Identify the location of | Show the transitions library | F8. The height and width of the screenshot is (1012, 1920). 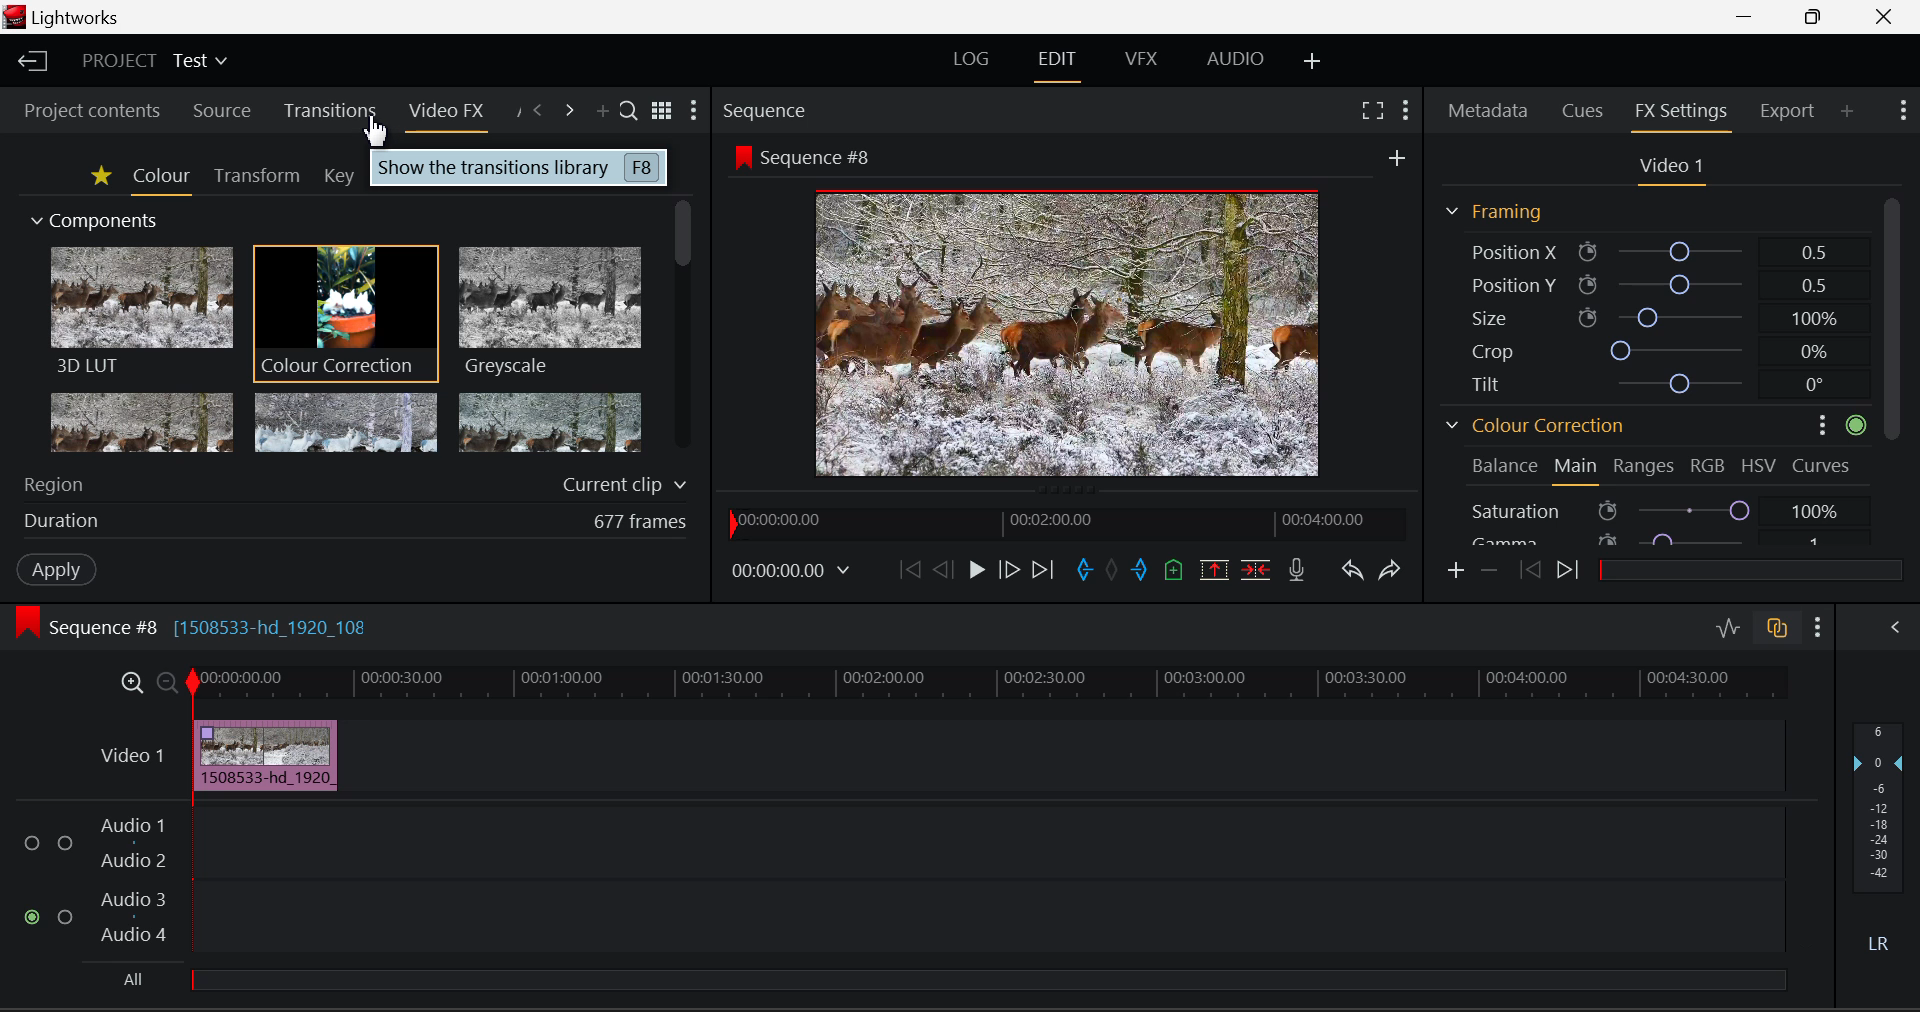
(518, 169).